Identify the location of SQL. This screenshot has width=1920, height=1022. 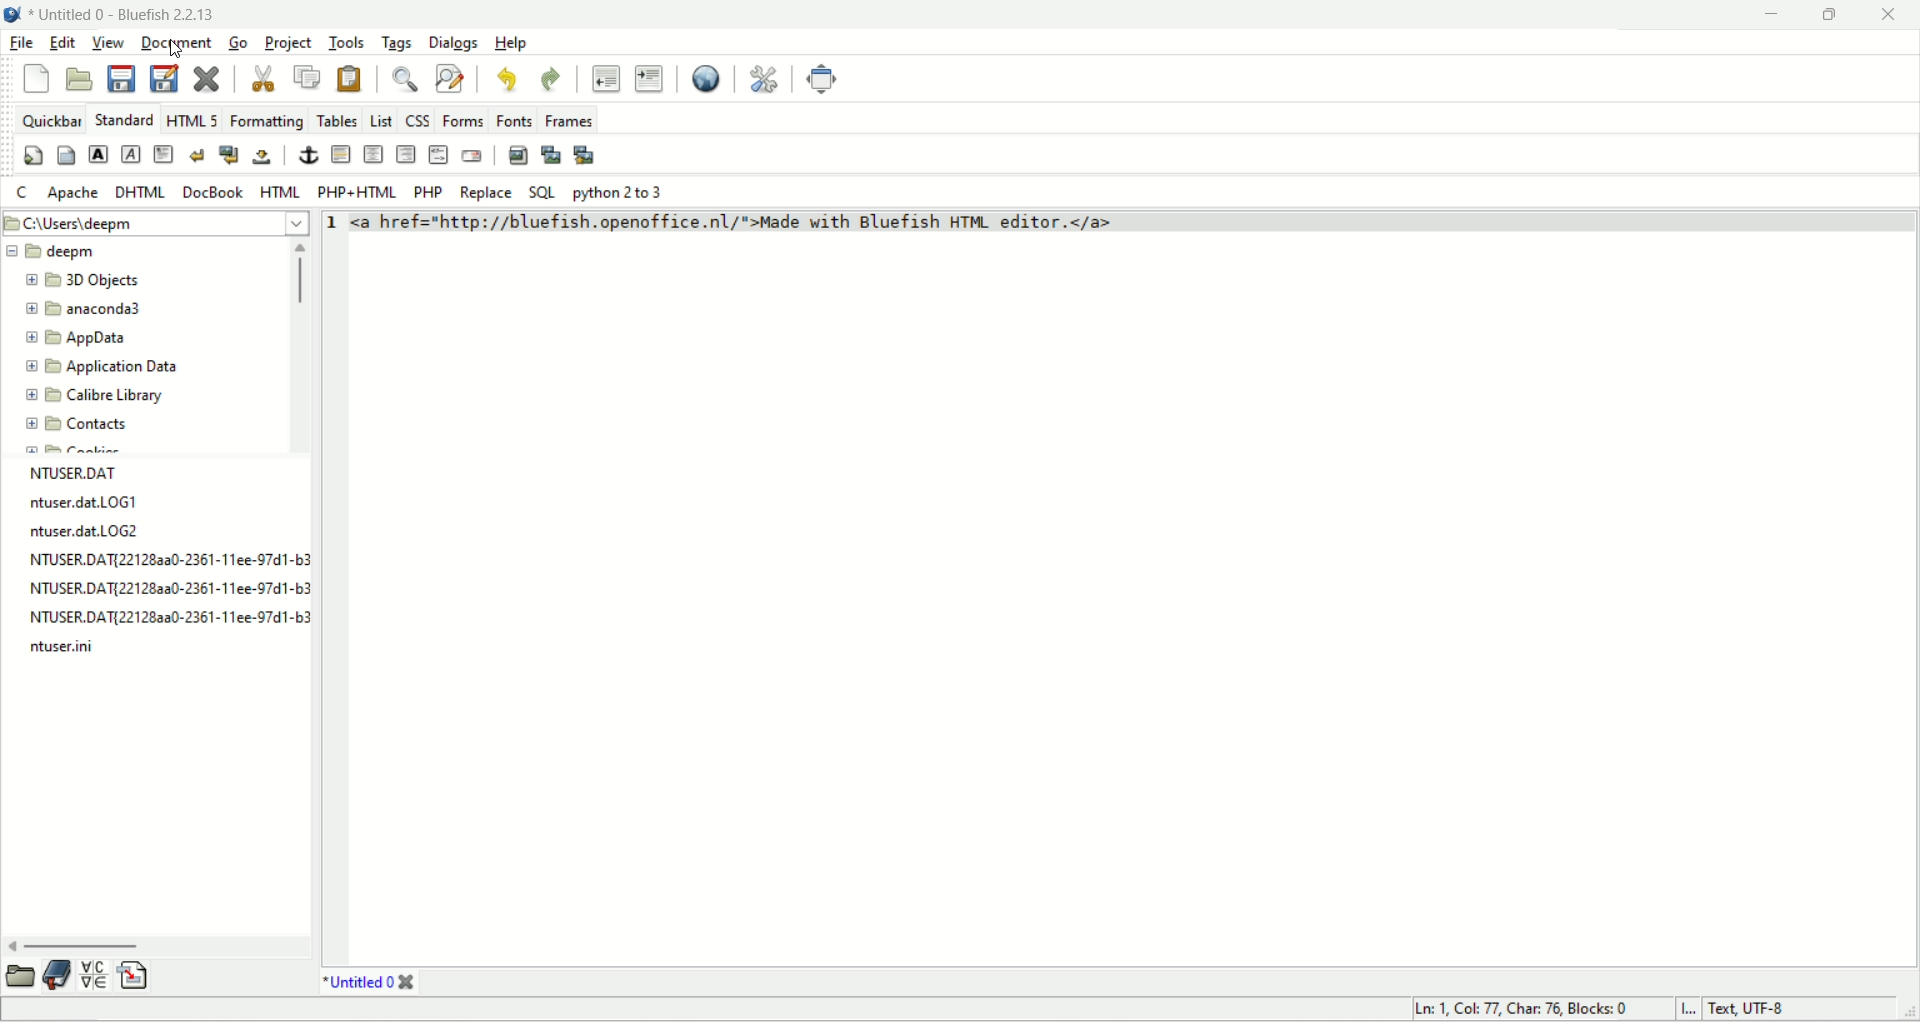
(541, 193).